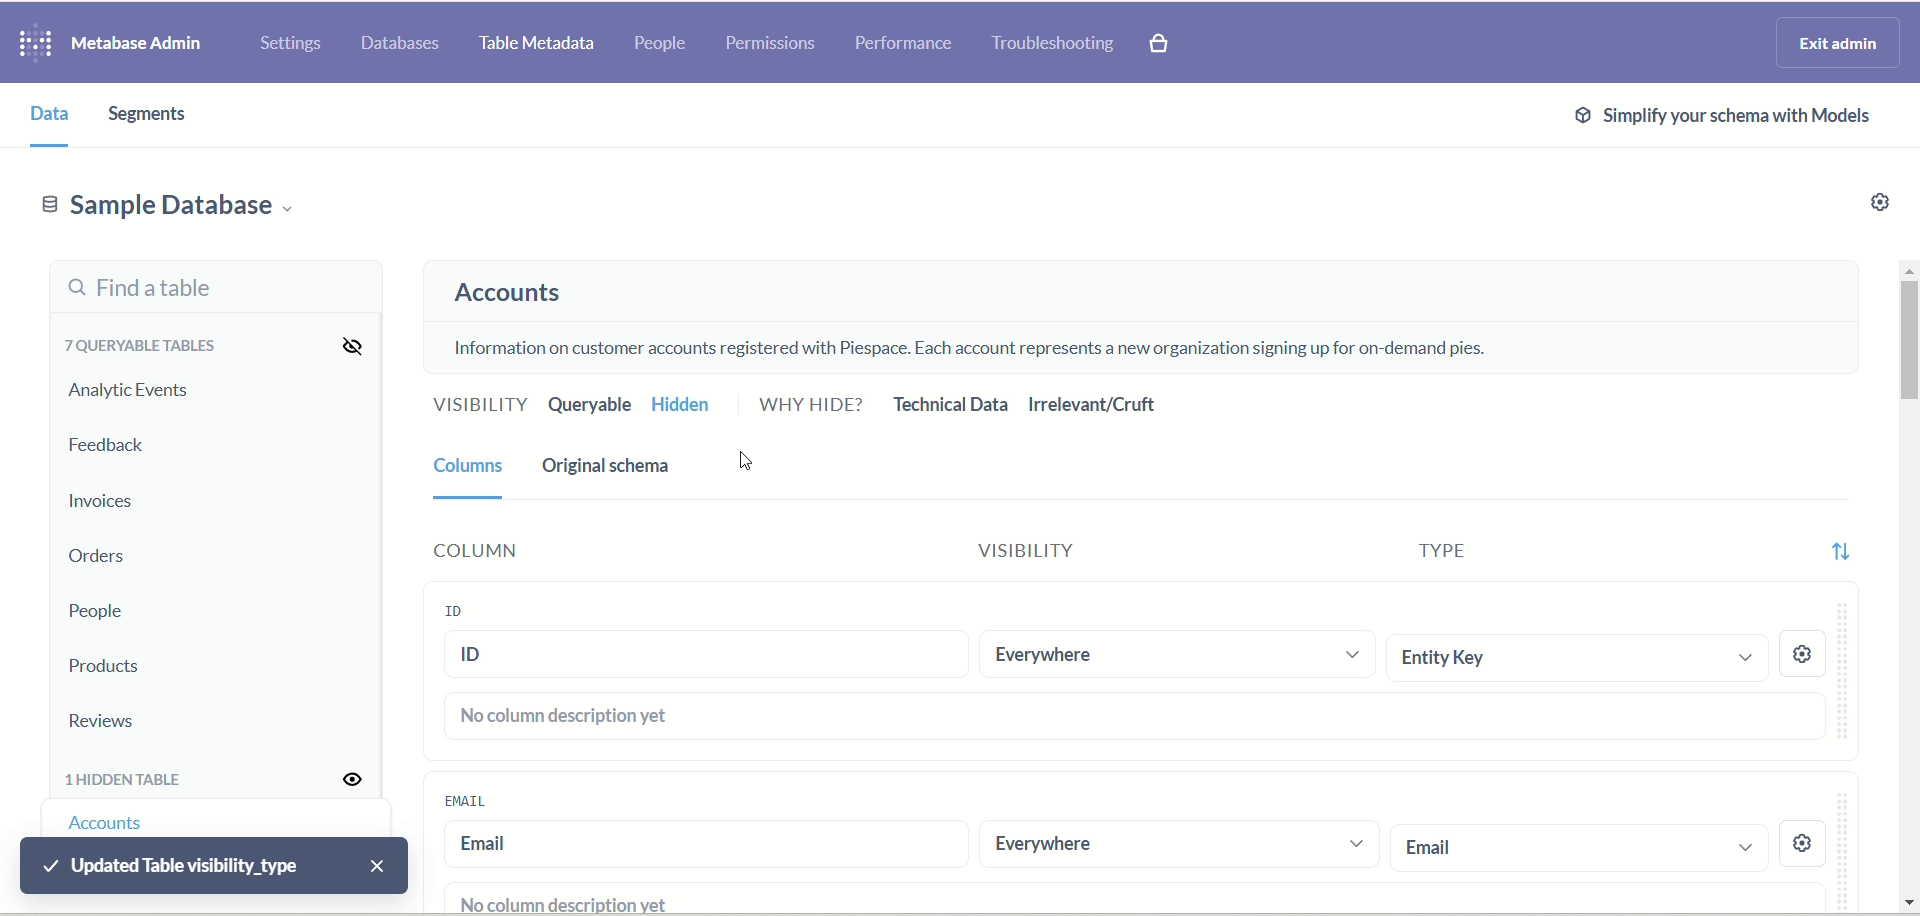 The width and height of the screenshot is (1920, 916). What do you see at coordinates (214, 868) in the screenshot?
I see `updated table visibility type` at bounding box center [214, 868].